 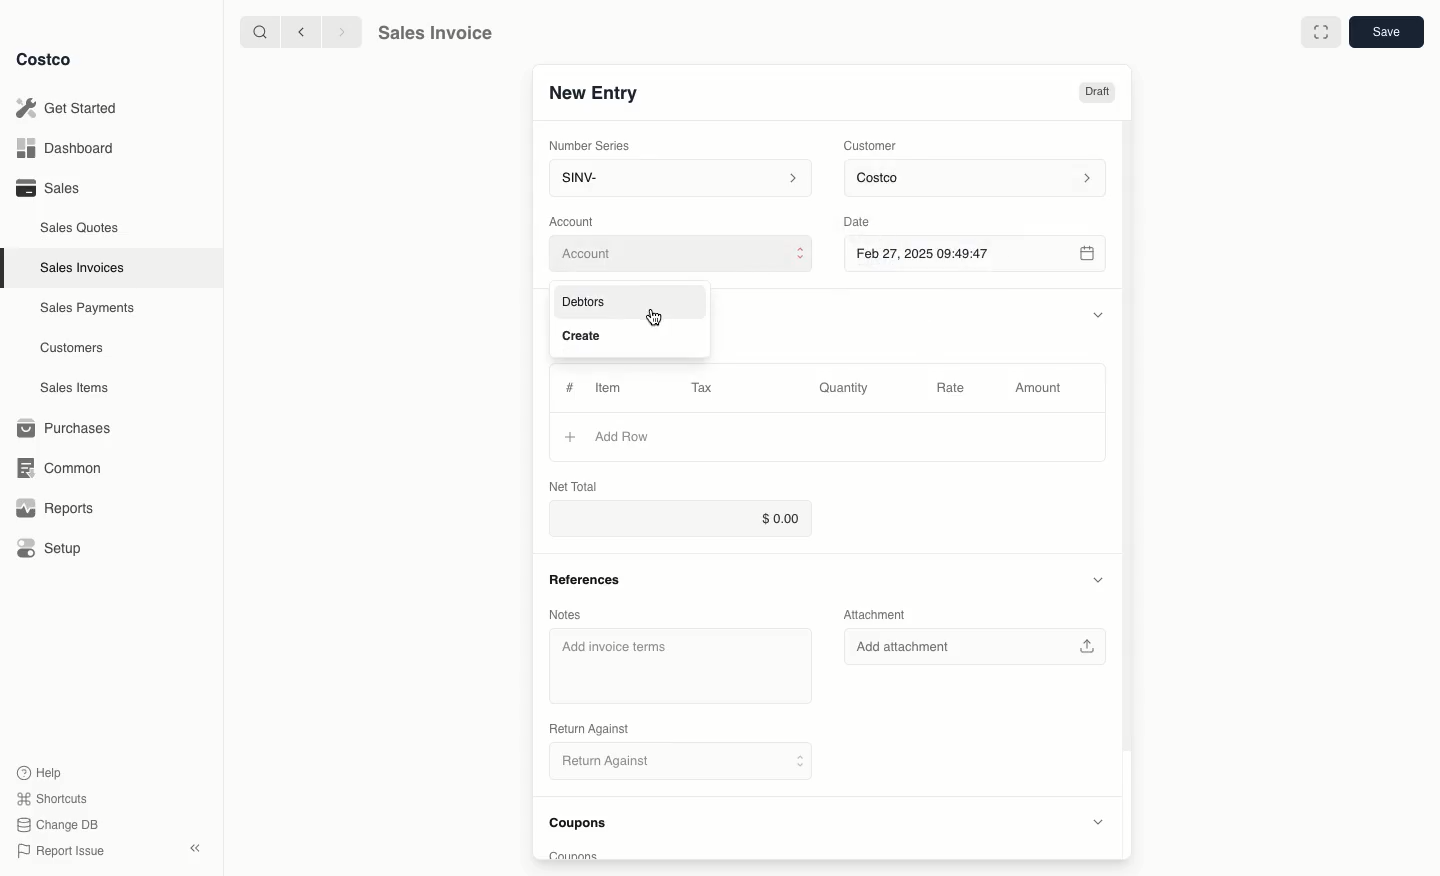 What do you see at coordinates (656, 319) in the screenshot?
I see `cursor` at bounding box center [656, 319].